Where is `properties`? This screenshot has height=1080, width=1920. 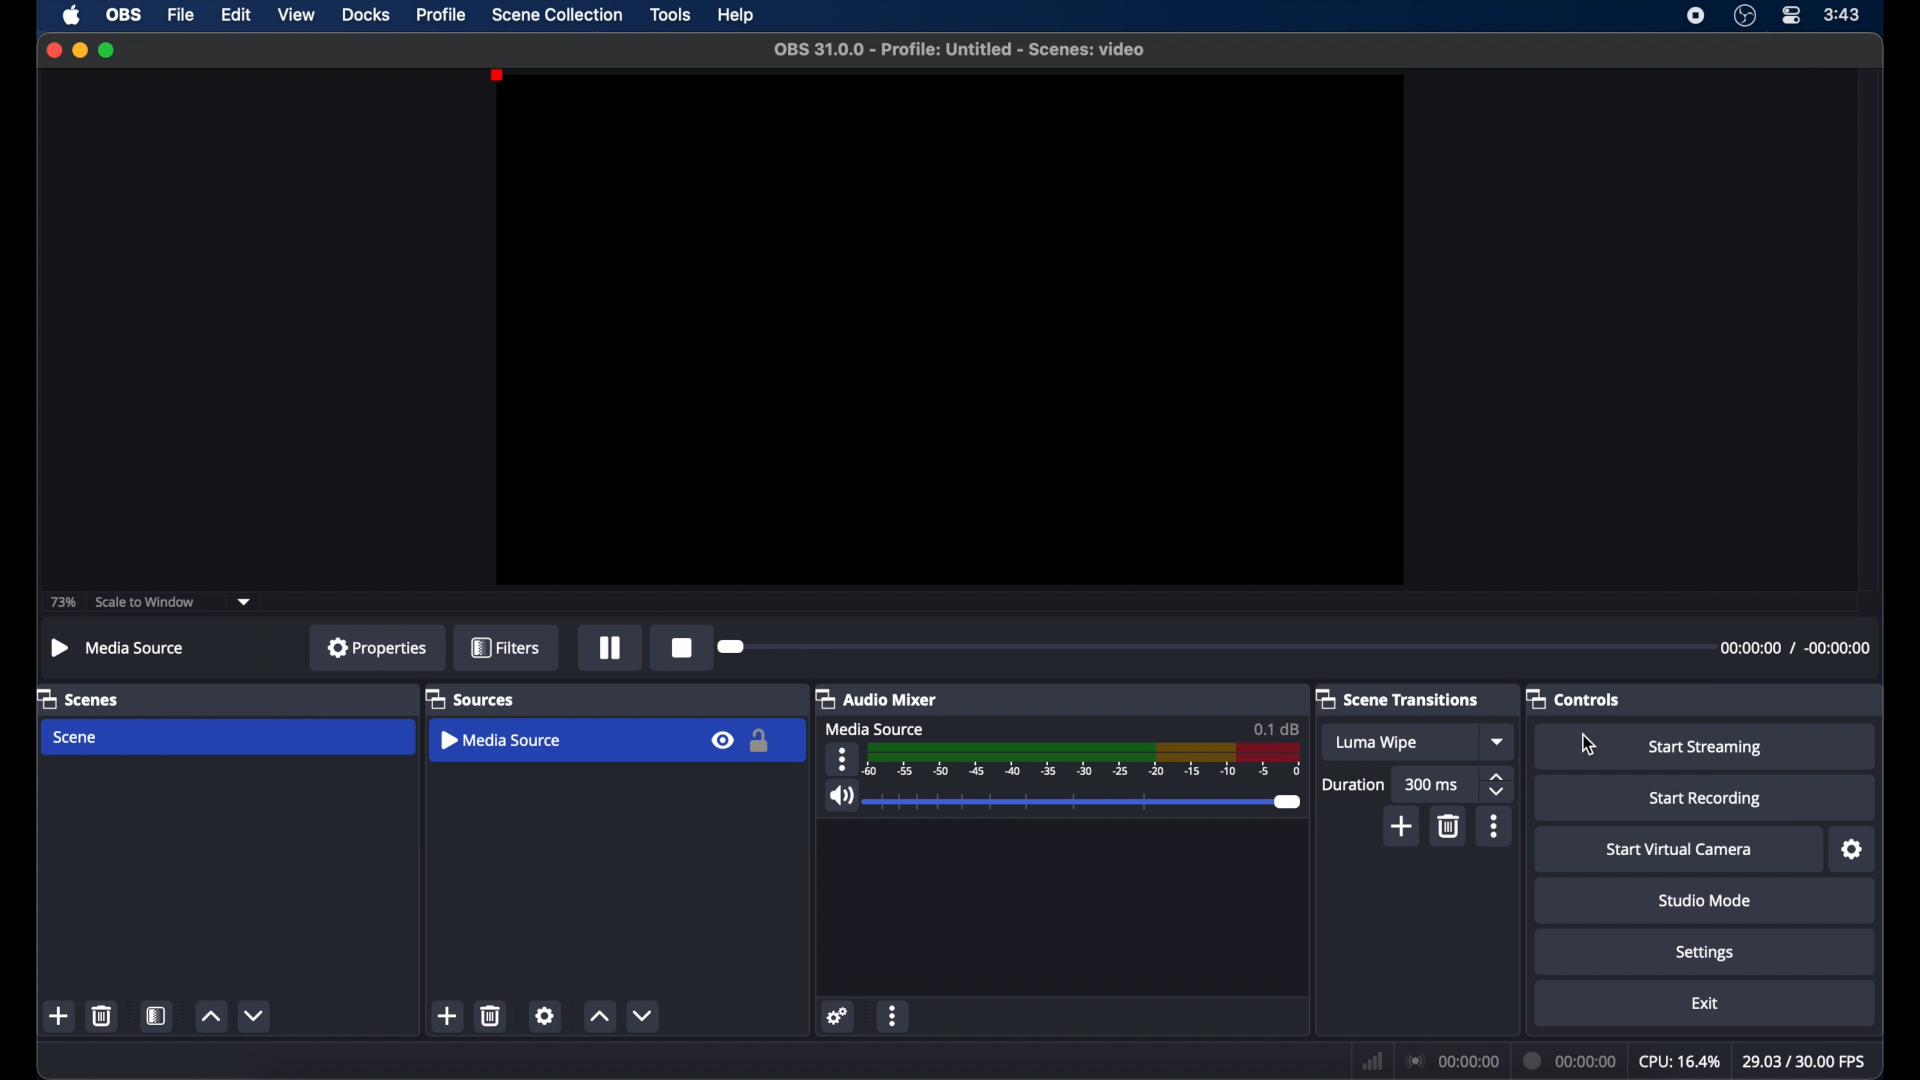
properties is located at coordinates (378, 647).